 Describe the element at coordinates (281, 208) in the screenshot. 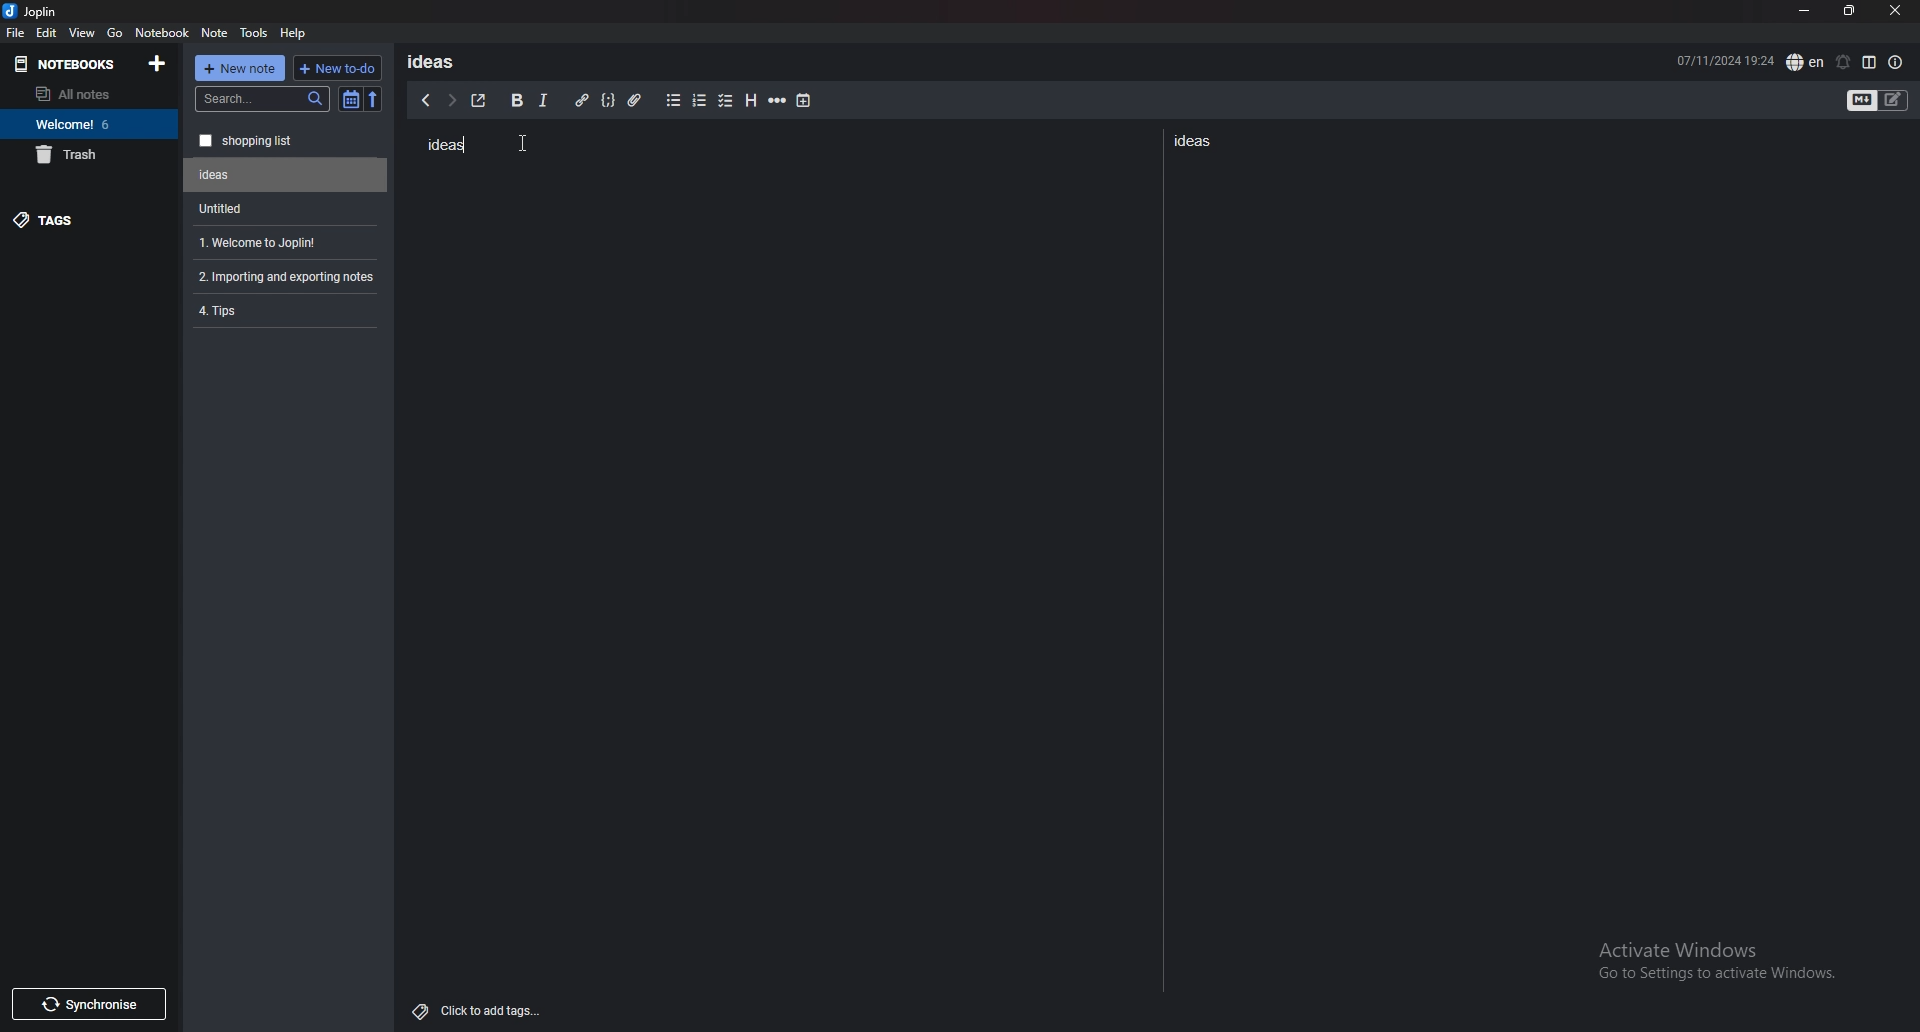

I see `Untitled` at that location.